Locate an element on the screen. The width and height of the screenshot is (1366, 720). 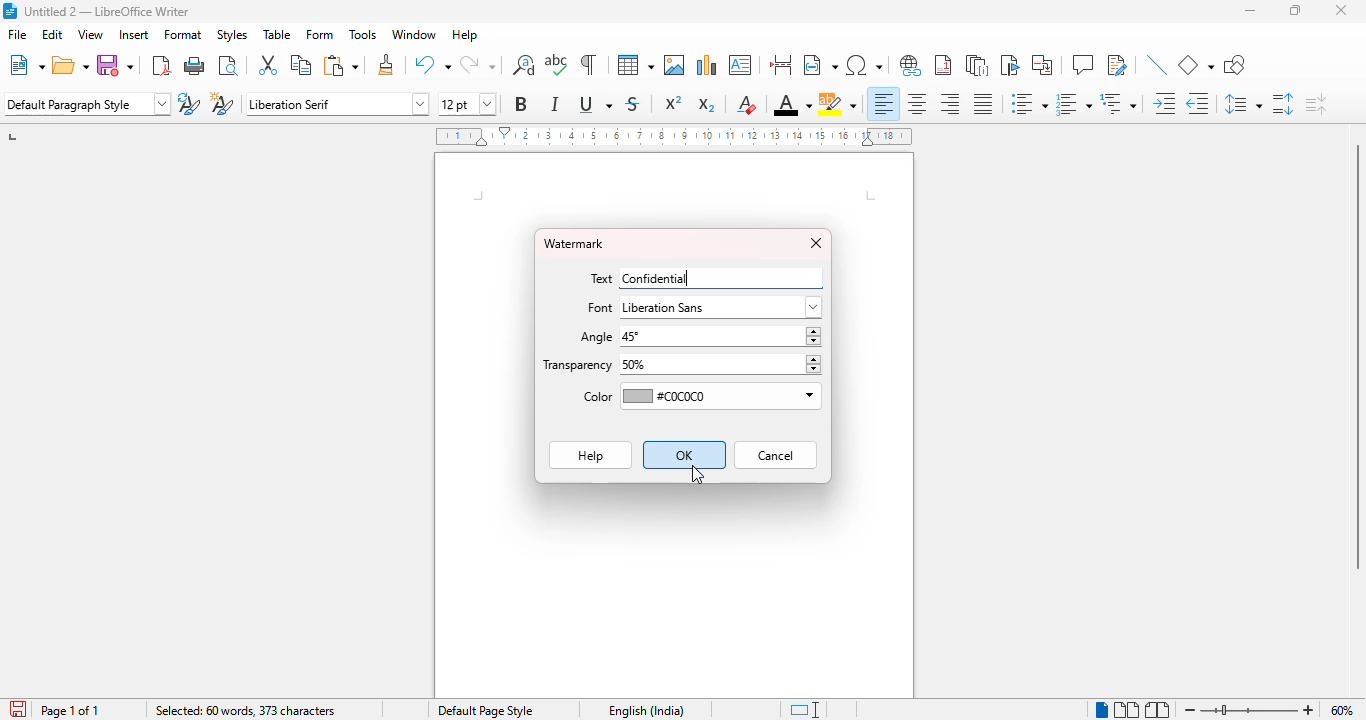
English (India) is located at coordinates (645, 710).